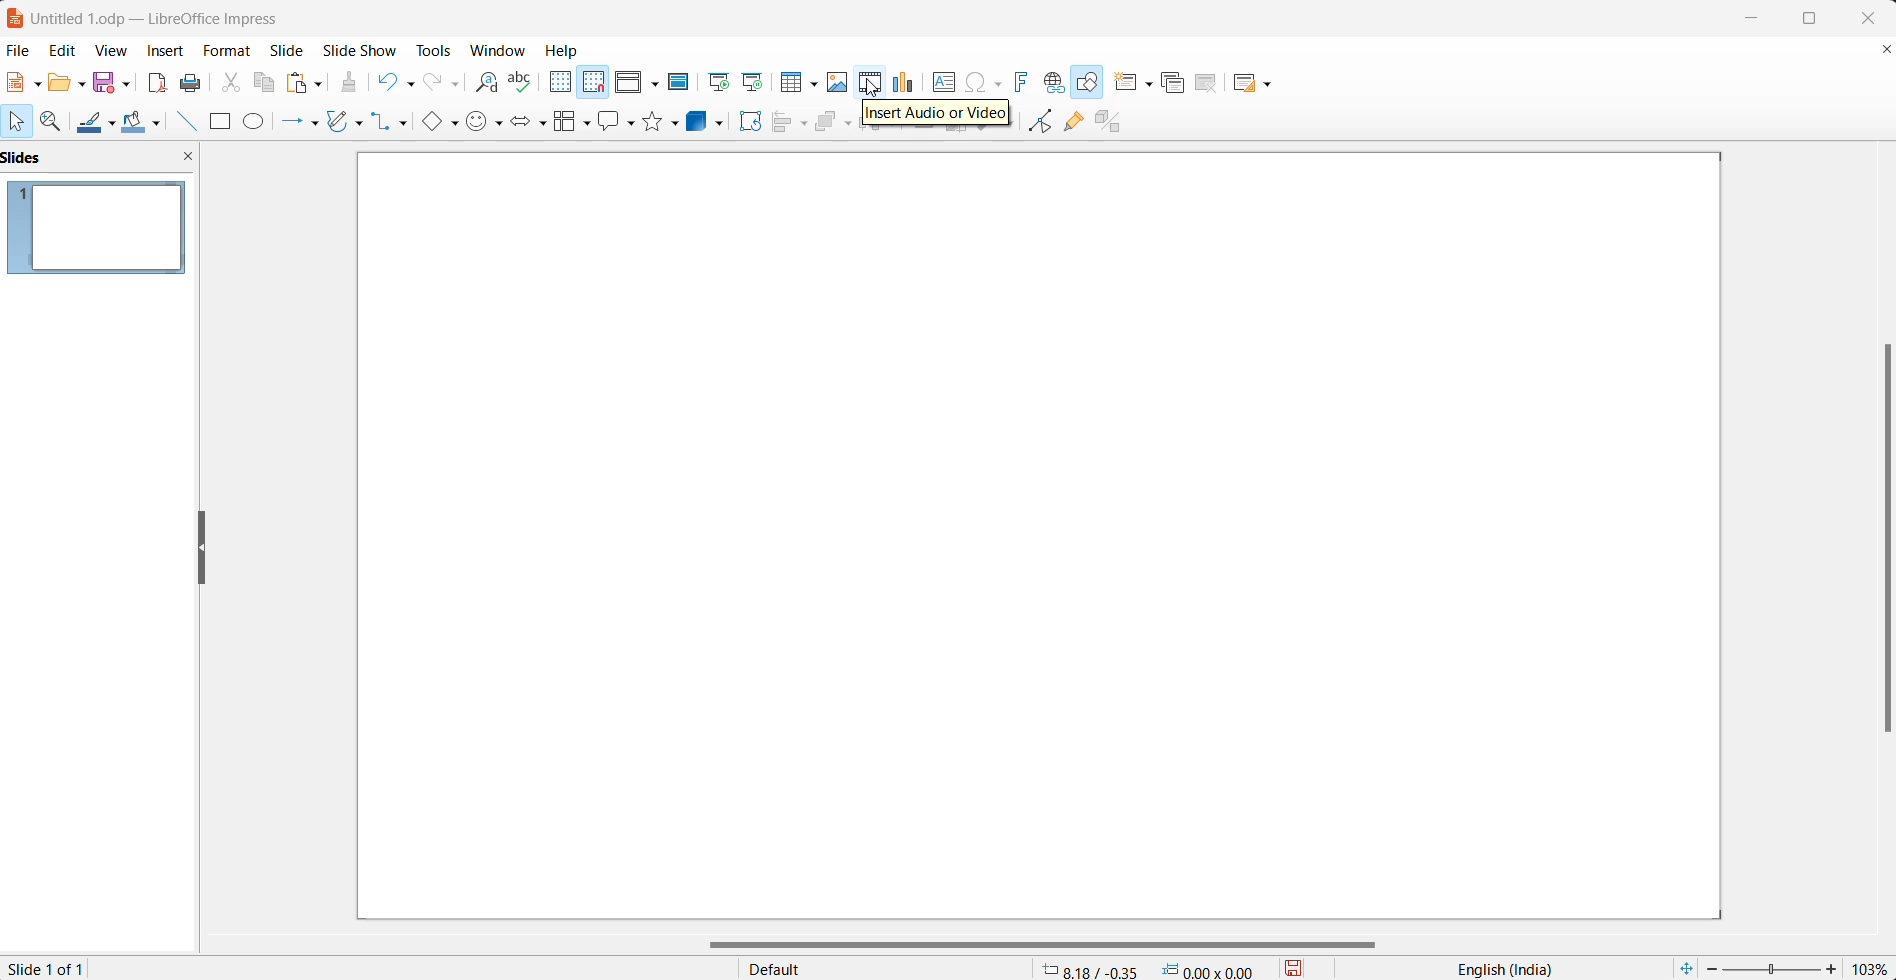  Describe the element at coordinates (18, 50) in the screenshot. I see `file` at that location.